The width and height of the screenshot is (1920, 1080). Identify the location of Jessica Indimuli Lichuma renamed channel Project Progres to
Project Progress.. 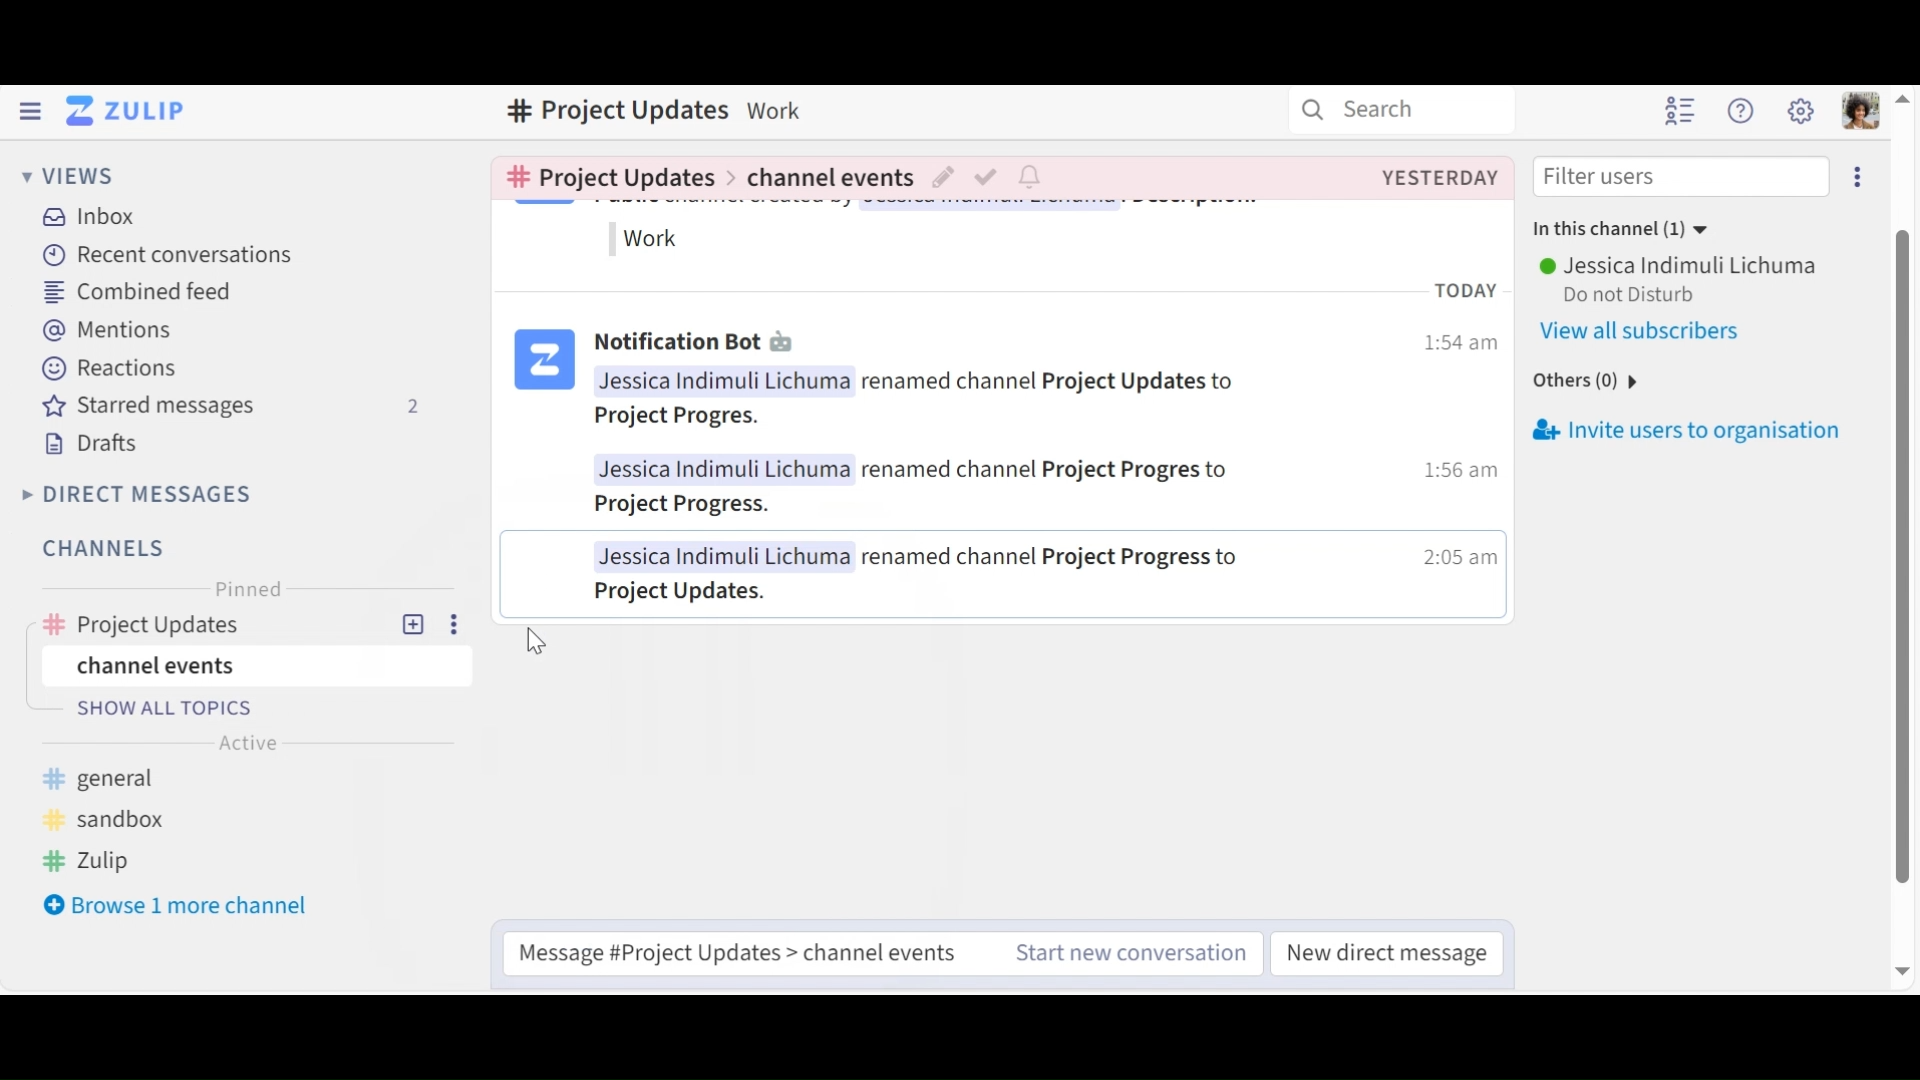
(931, 485).